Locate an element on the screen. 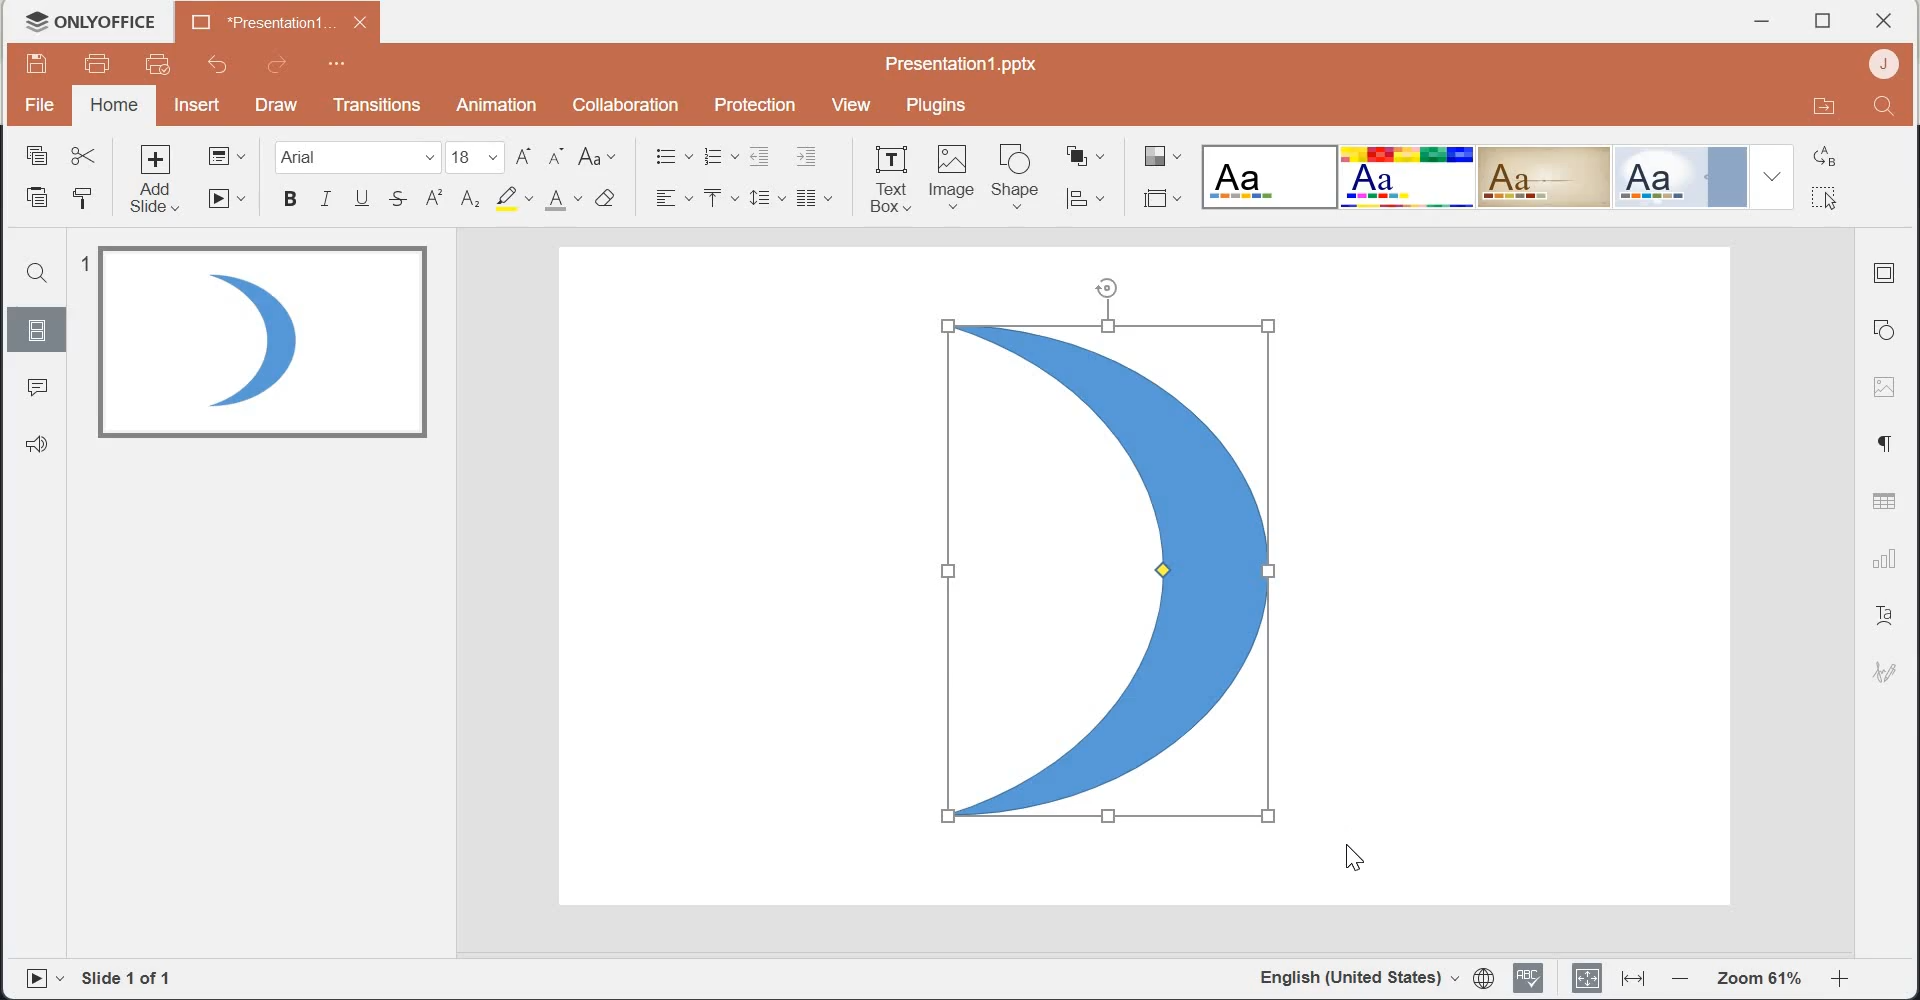 Image resolution: width=1920 pixels, height=1000 pixels. Decrease Indent is located at coordinates (762, 156).